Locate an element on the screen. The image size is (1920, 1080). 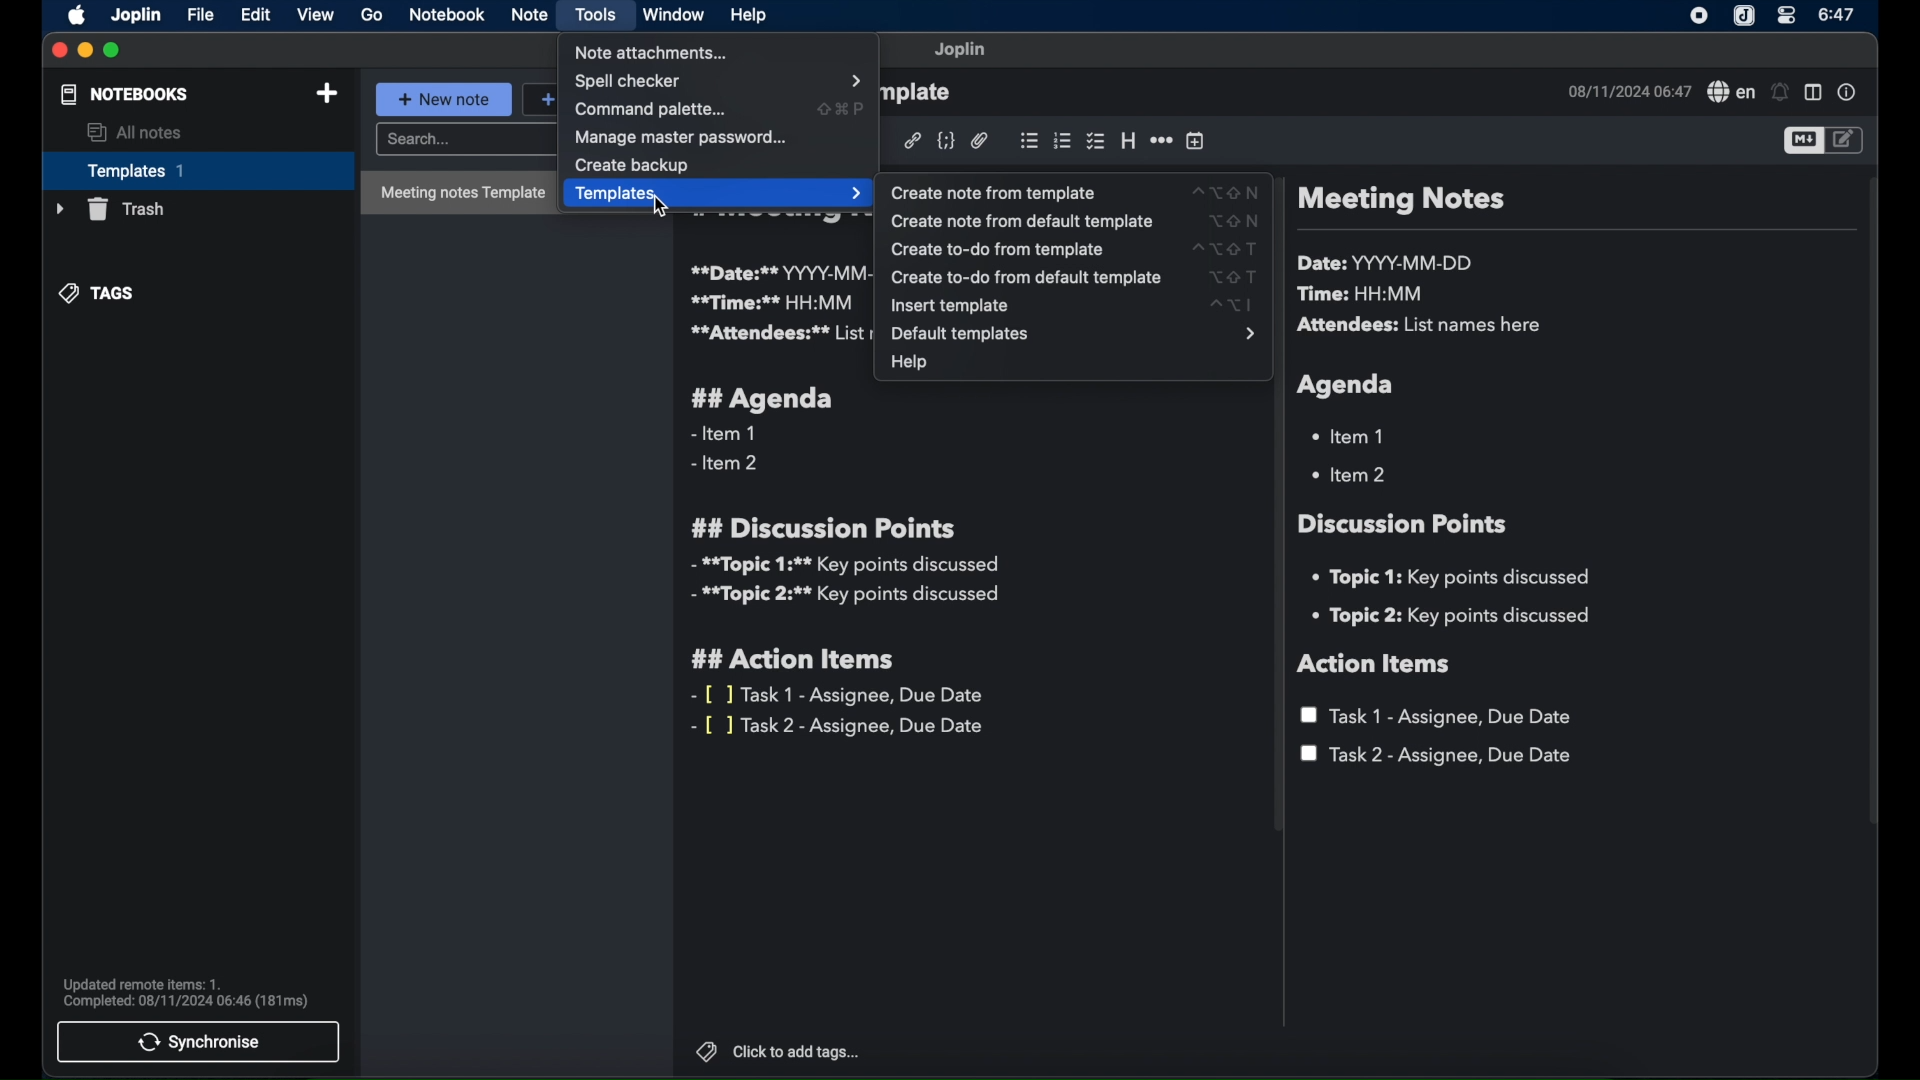
topic 1: key points discussed is located at coordinates (1458, 577).